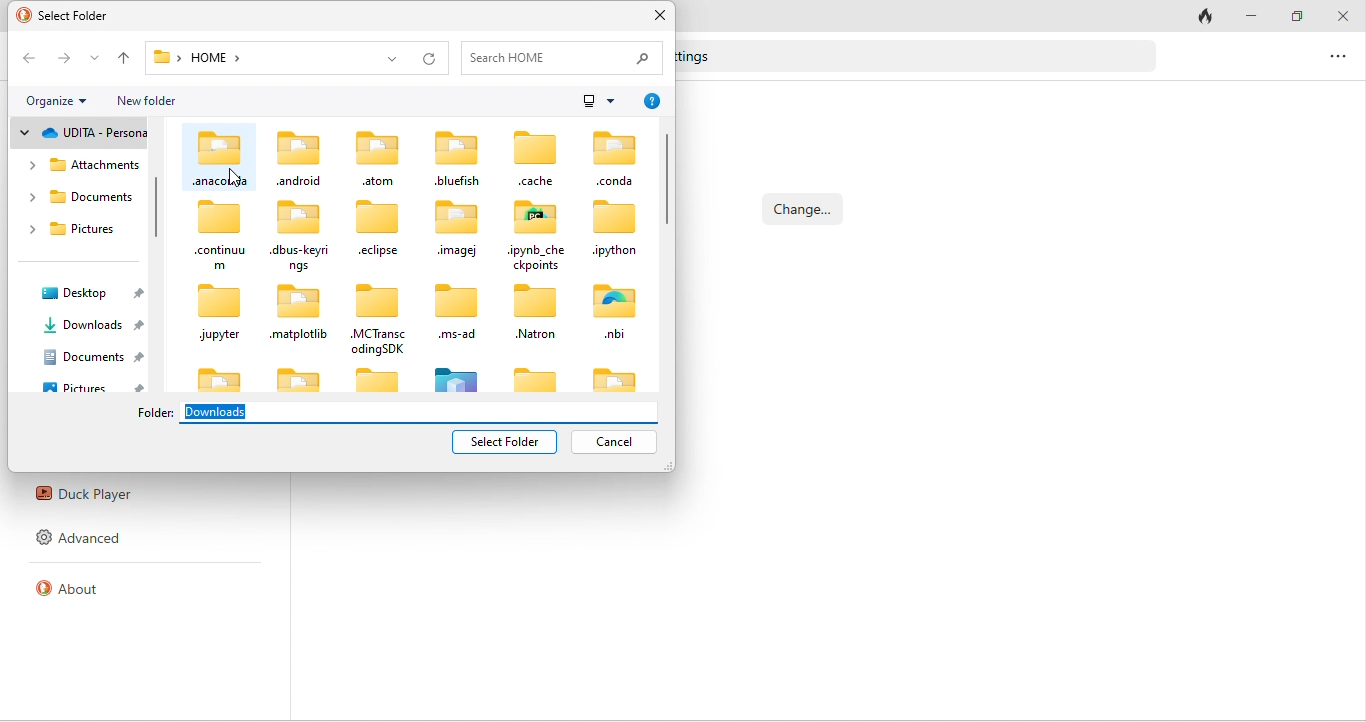 This screenshot has width=1366, height=722. Describe the element at coordinates (81, 165) in the screenshot. I see `attachments` at that location.